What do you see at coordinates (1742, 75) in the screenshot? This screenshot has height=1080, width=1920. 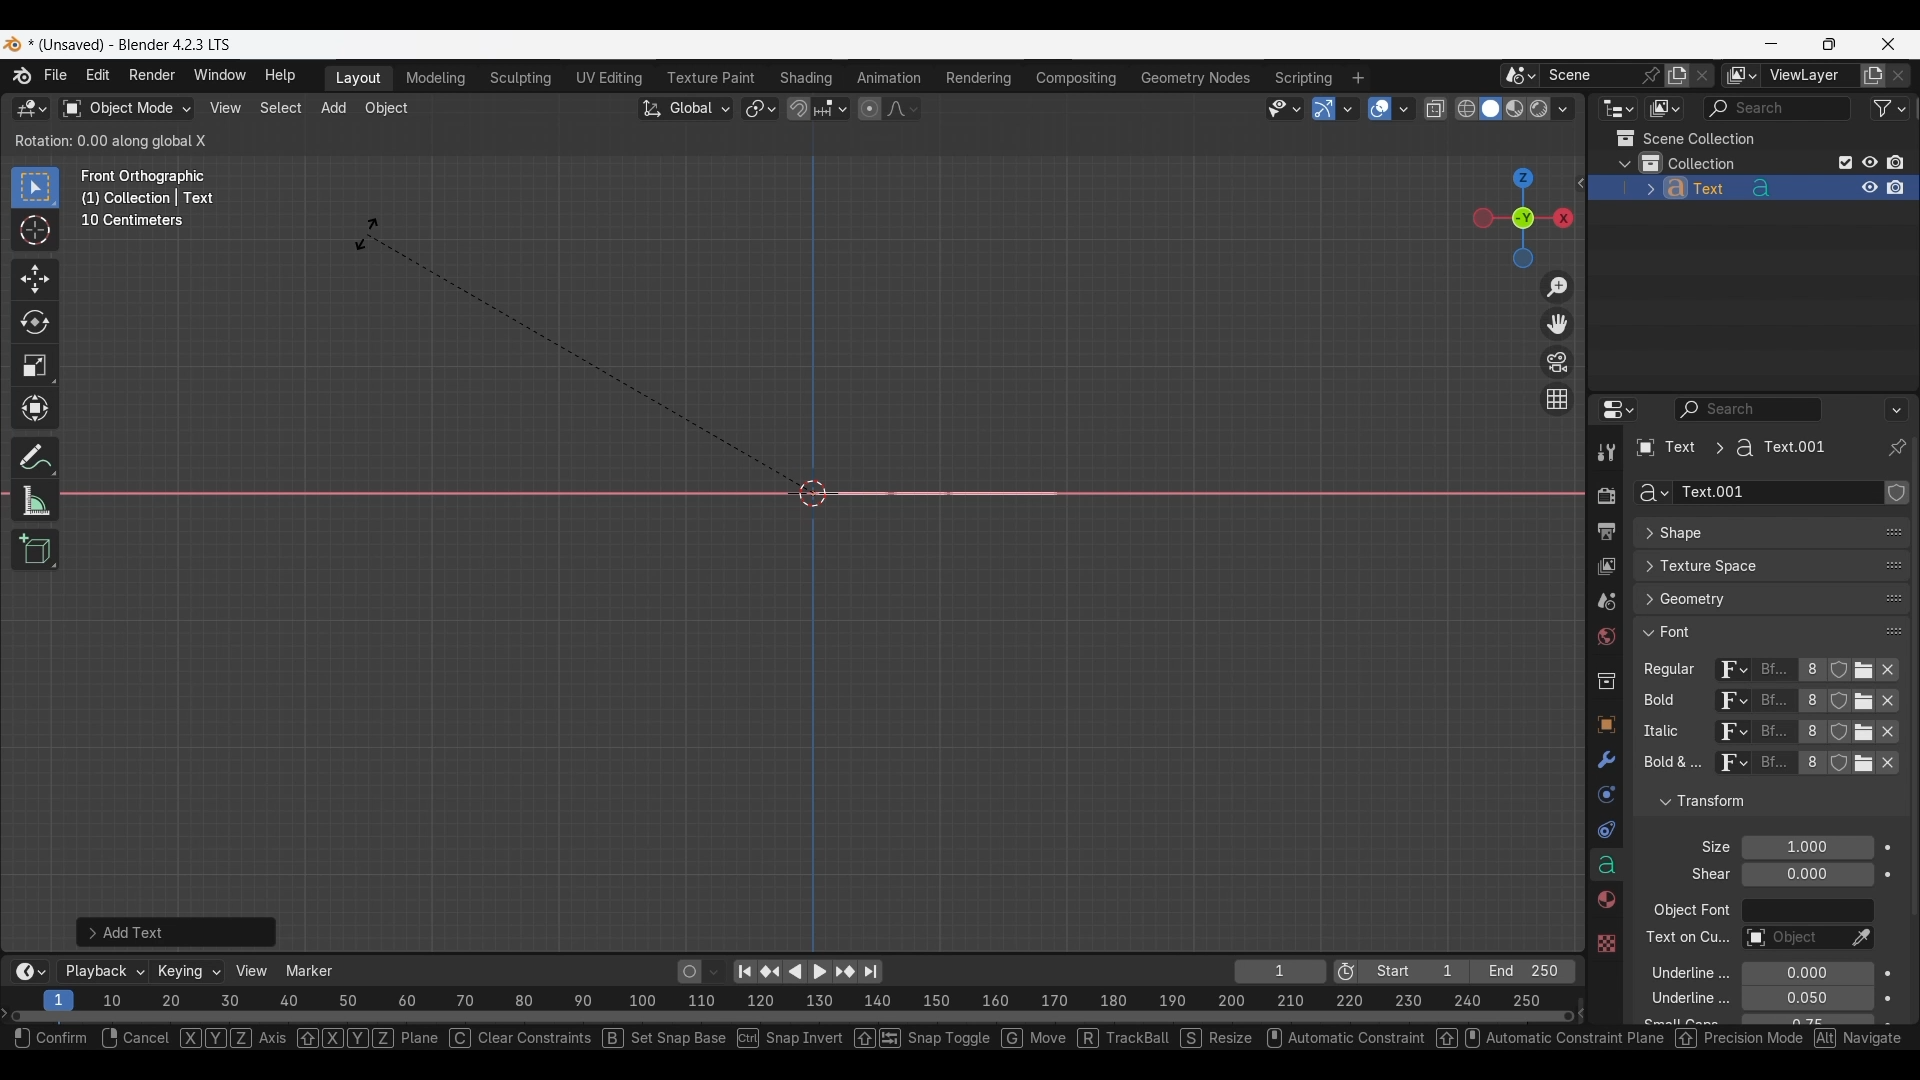 I see `The active workspace view layer showing in the window` at bounding box center [1742, 75].